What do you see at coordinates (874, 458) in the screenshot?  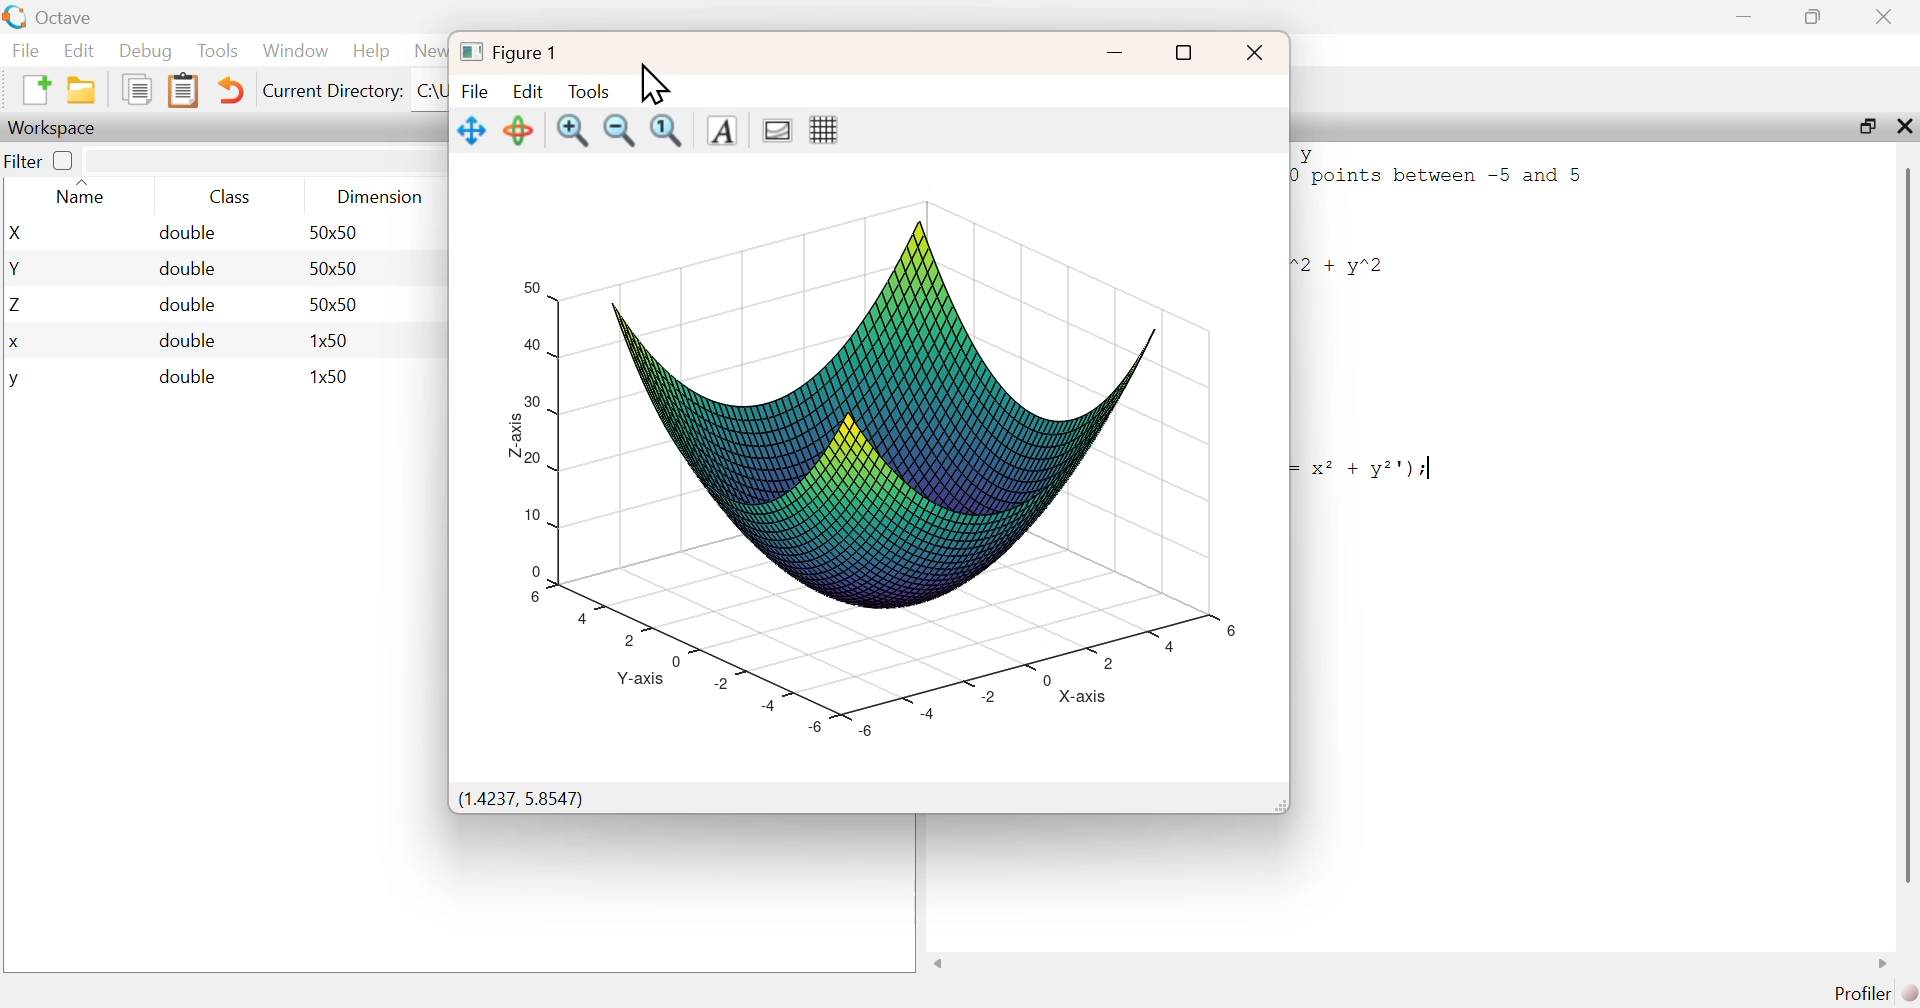 I see `graph` at bounding box center [874, 458].